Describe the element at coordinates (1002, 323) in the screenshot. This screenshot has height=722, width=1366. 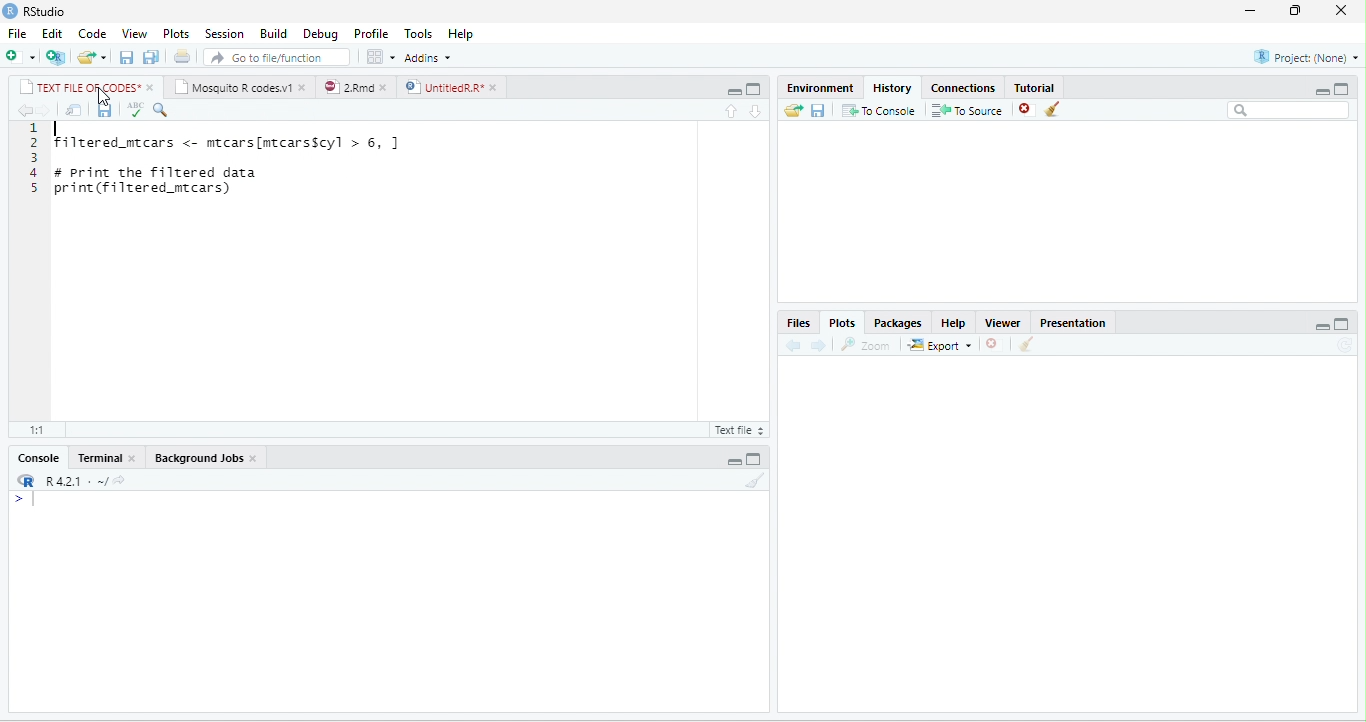
I see `Viewer` at that location.